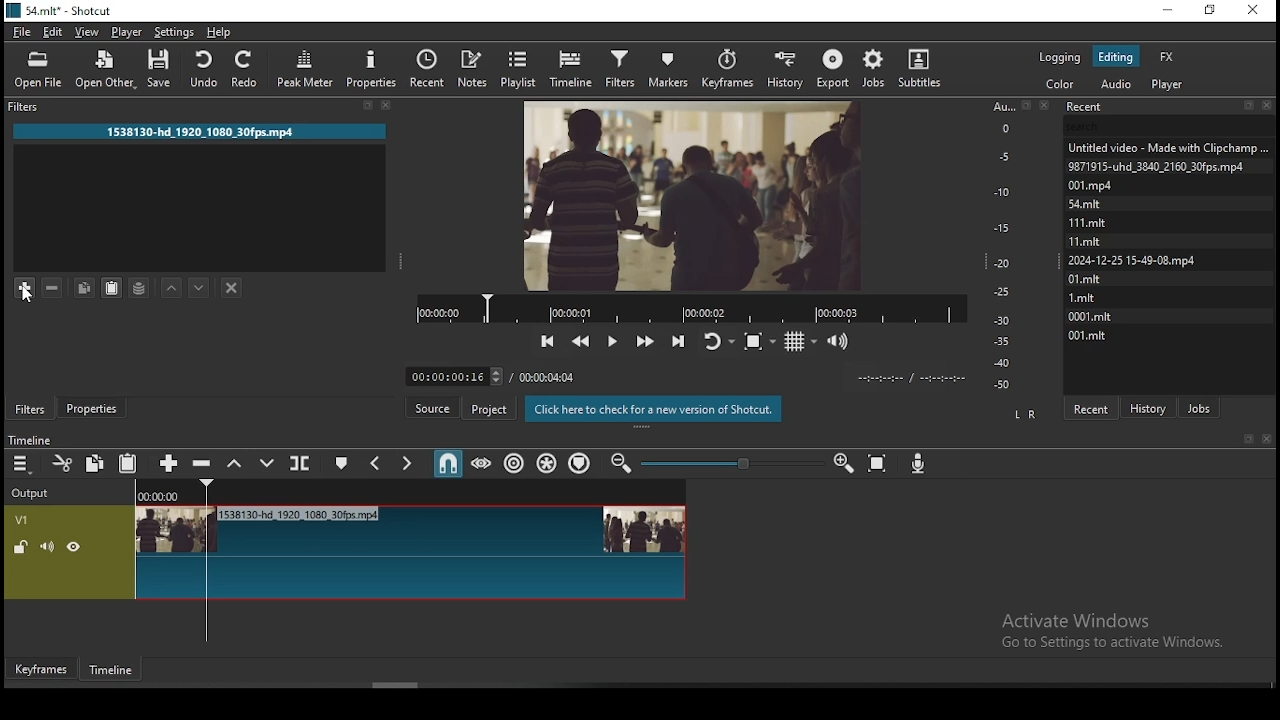 The image size is (1280, 720). I want to click on recent, so click(430, 68).